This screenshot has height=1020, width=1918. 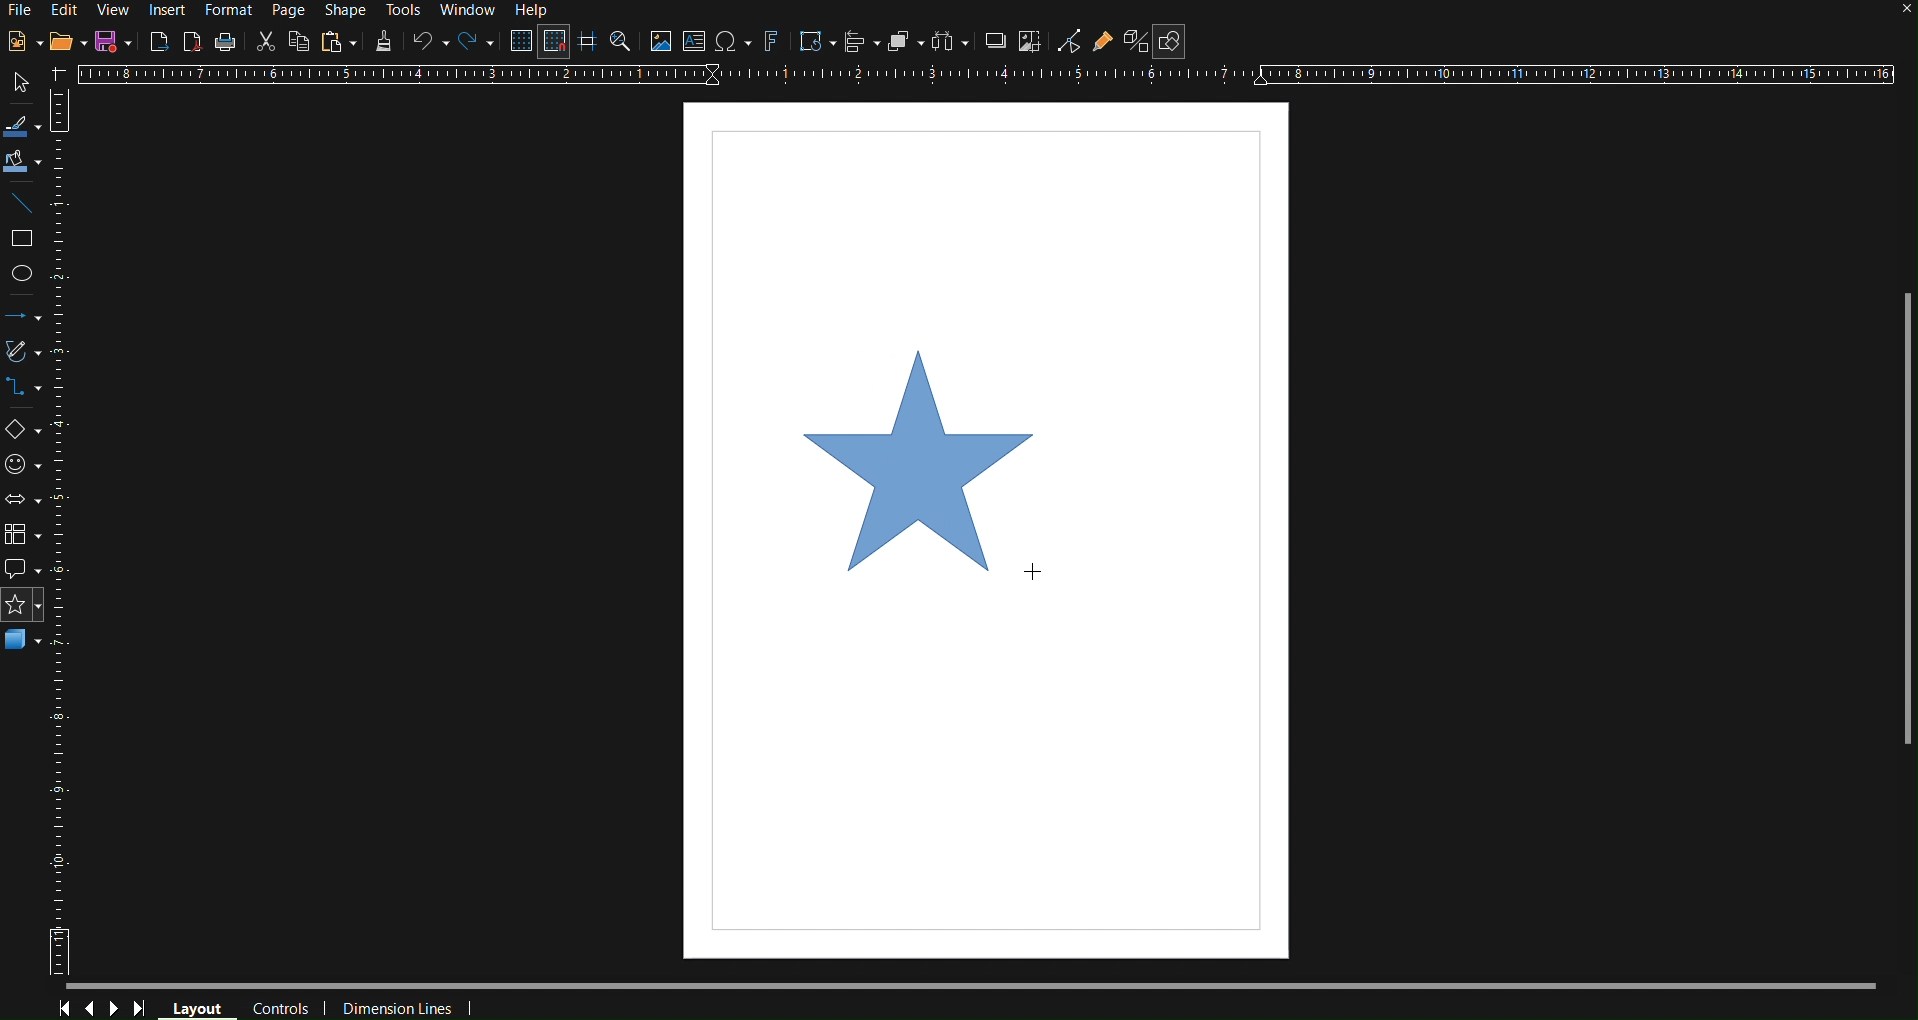 What do you see at coordinates (469, 9) in the screenshot?
I see `Window` at bounding box center [469, 9].